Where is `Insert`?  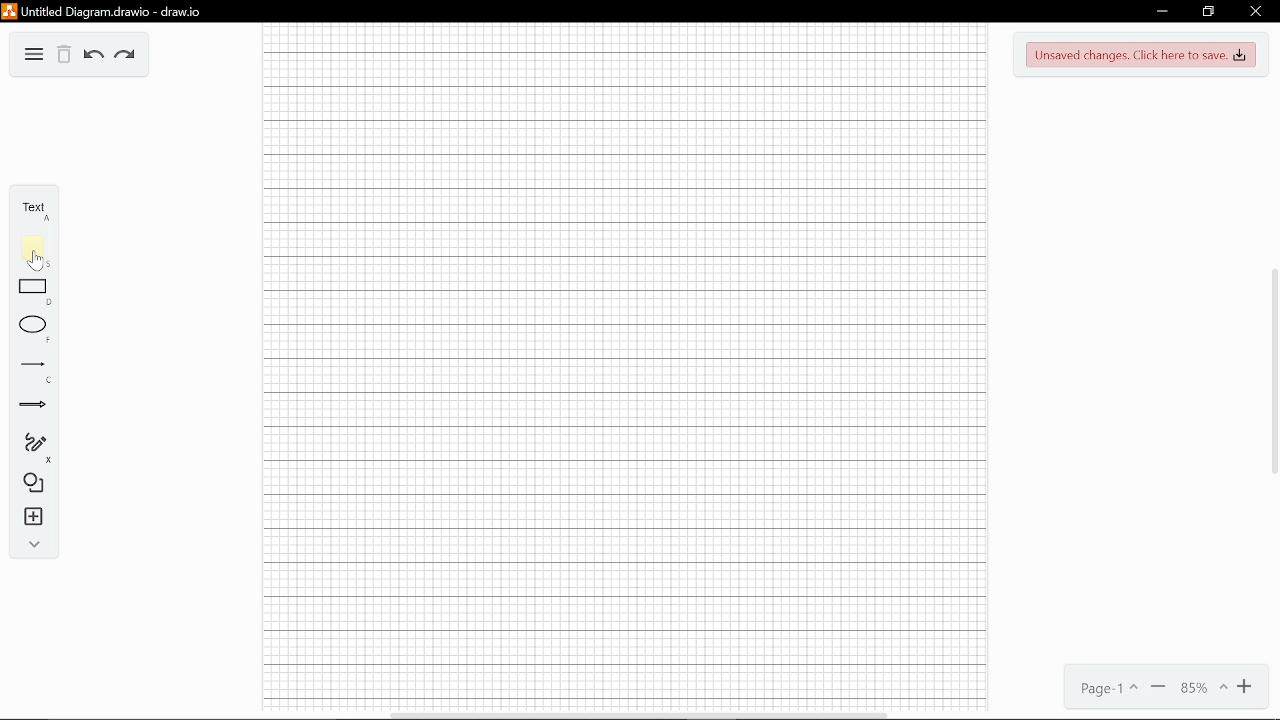
Insert is located at coordinates (34, 518).